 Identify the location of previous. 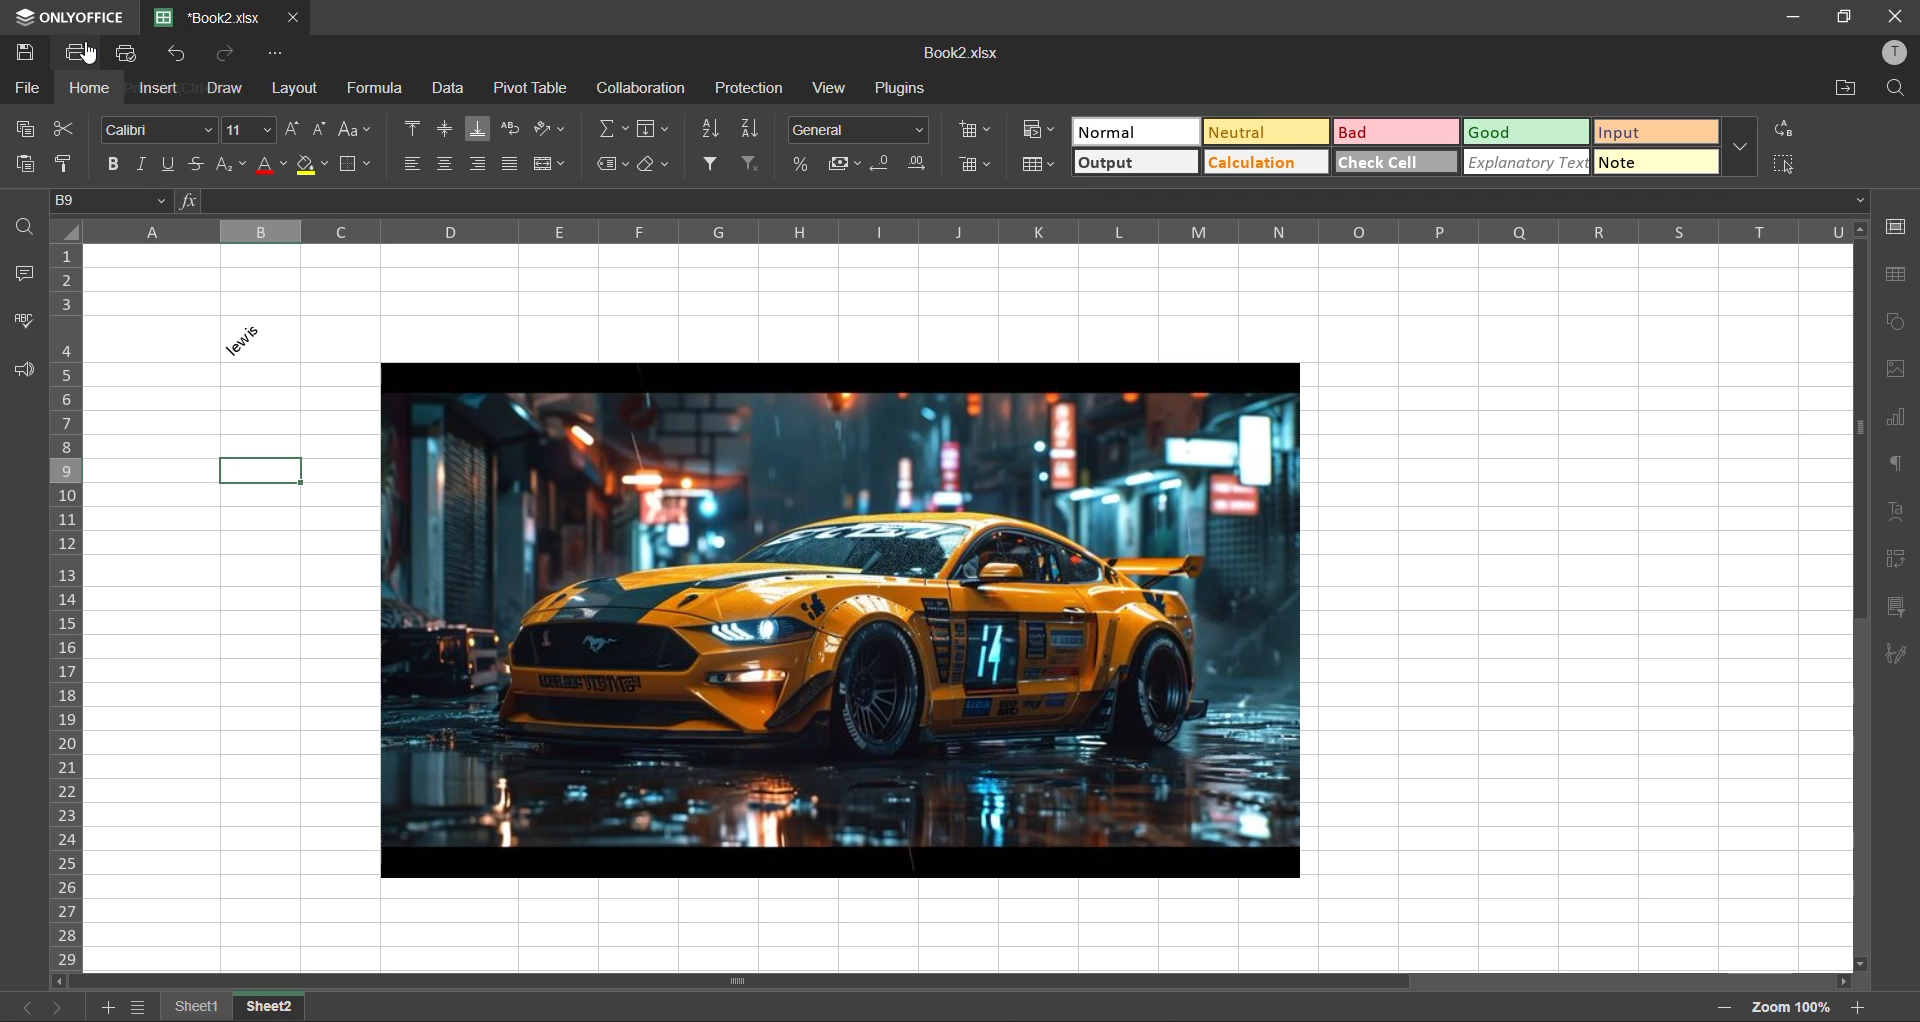
(18, 1006).